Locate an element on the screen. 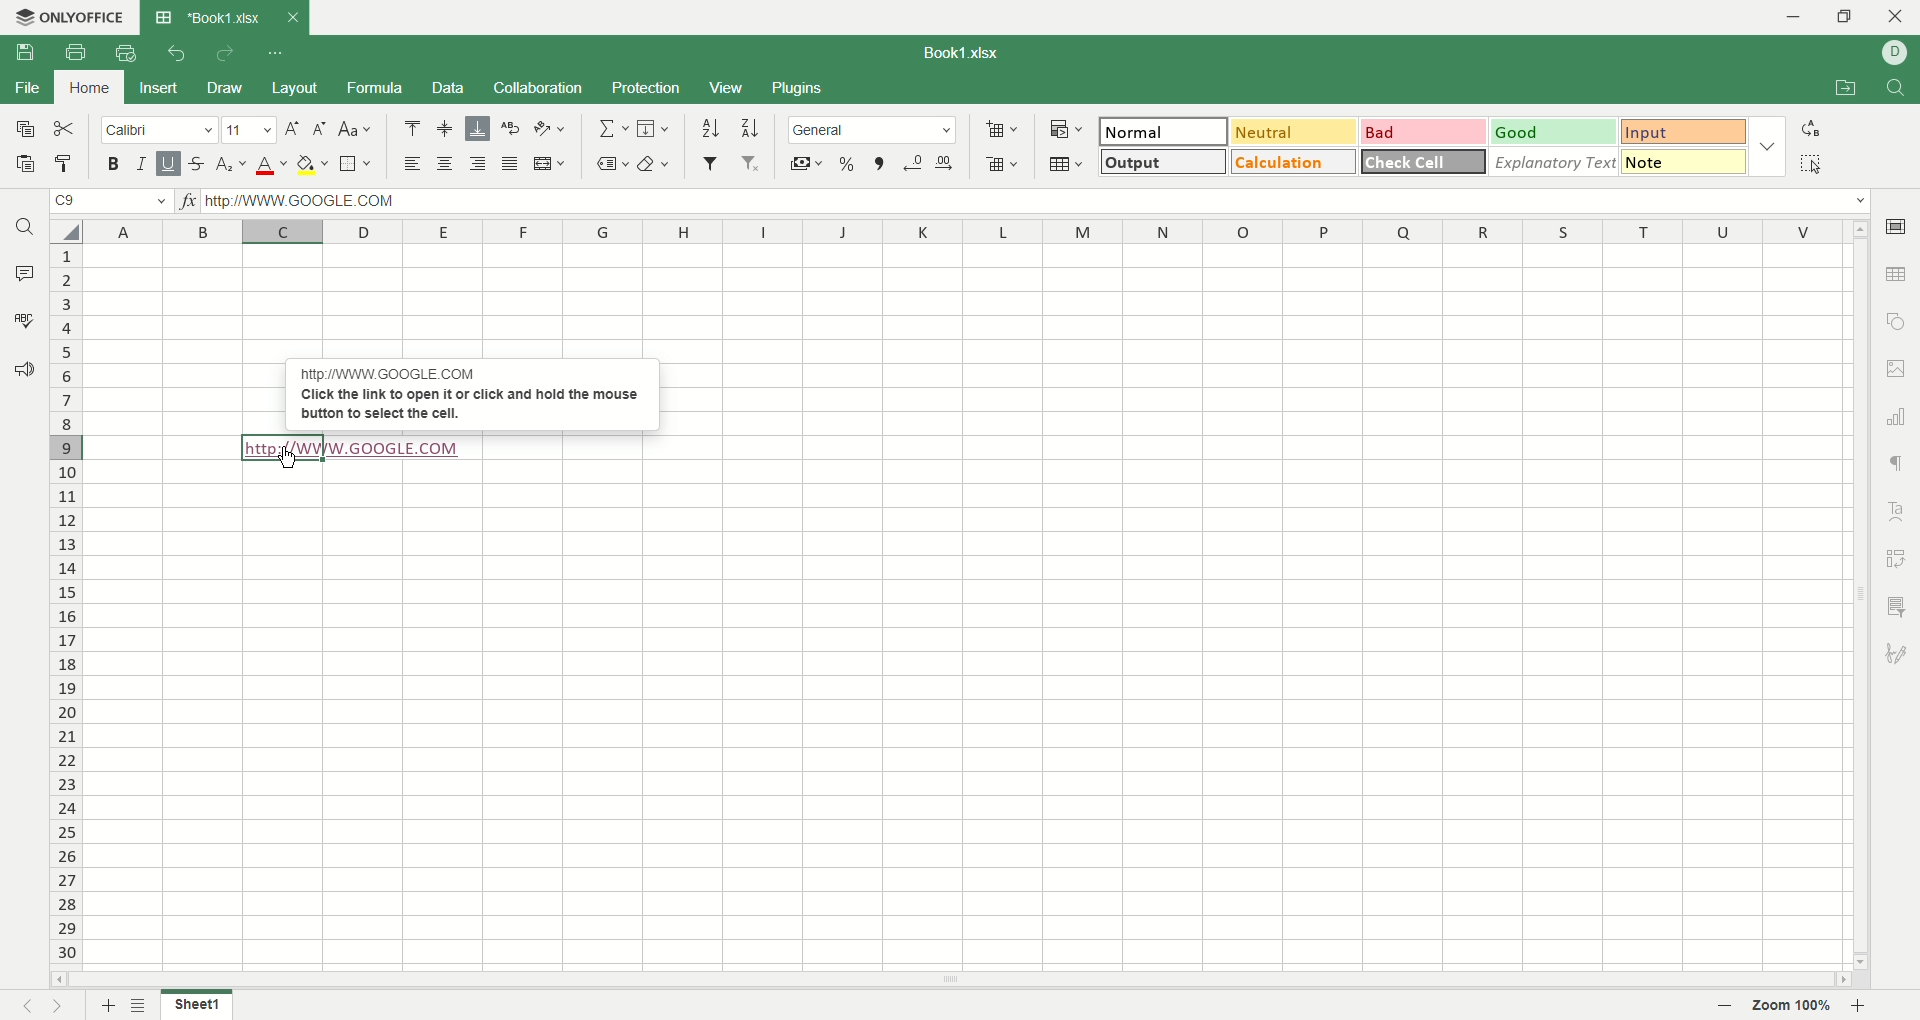  paragraph settings is located at coordinates (1897, 460).